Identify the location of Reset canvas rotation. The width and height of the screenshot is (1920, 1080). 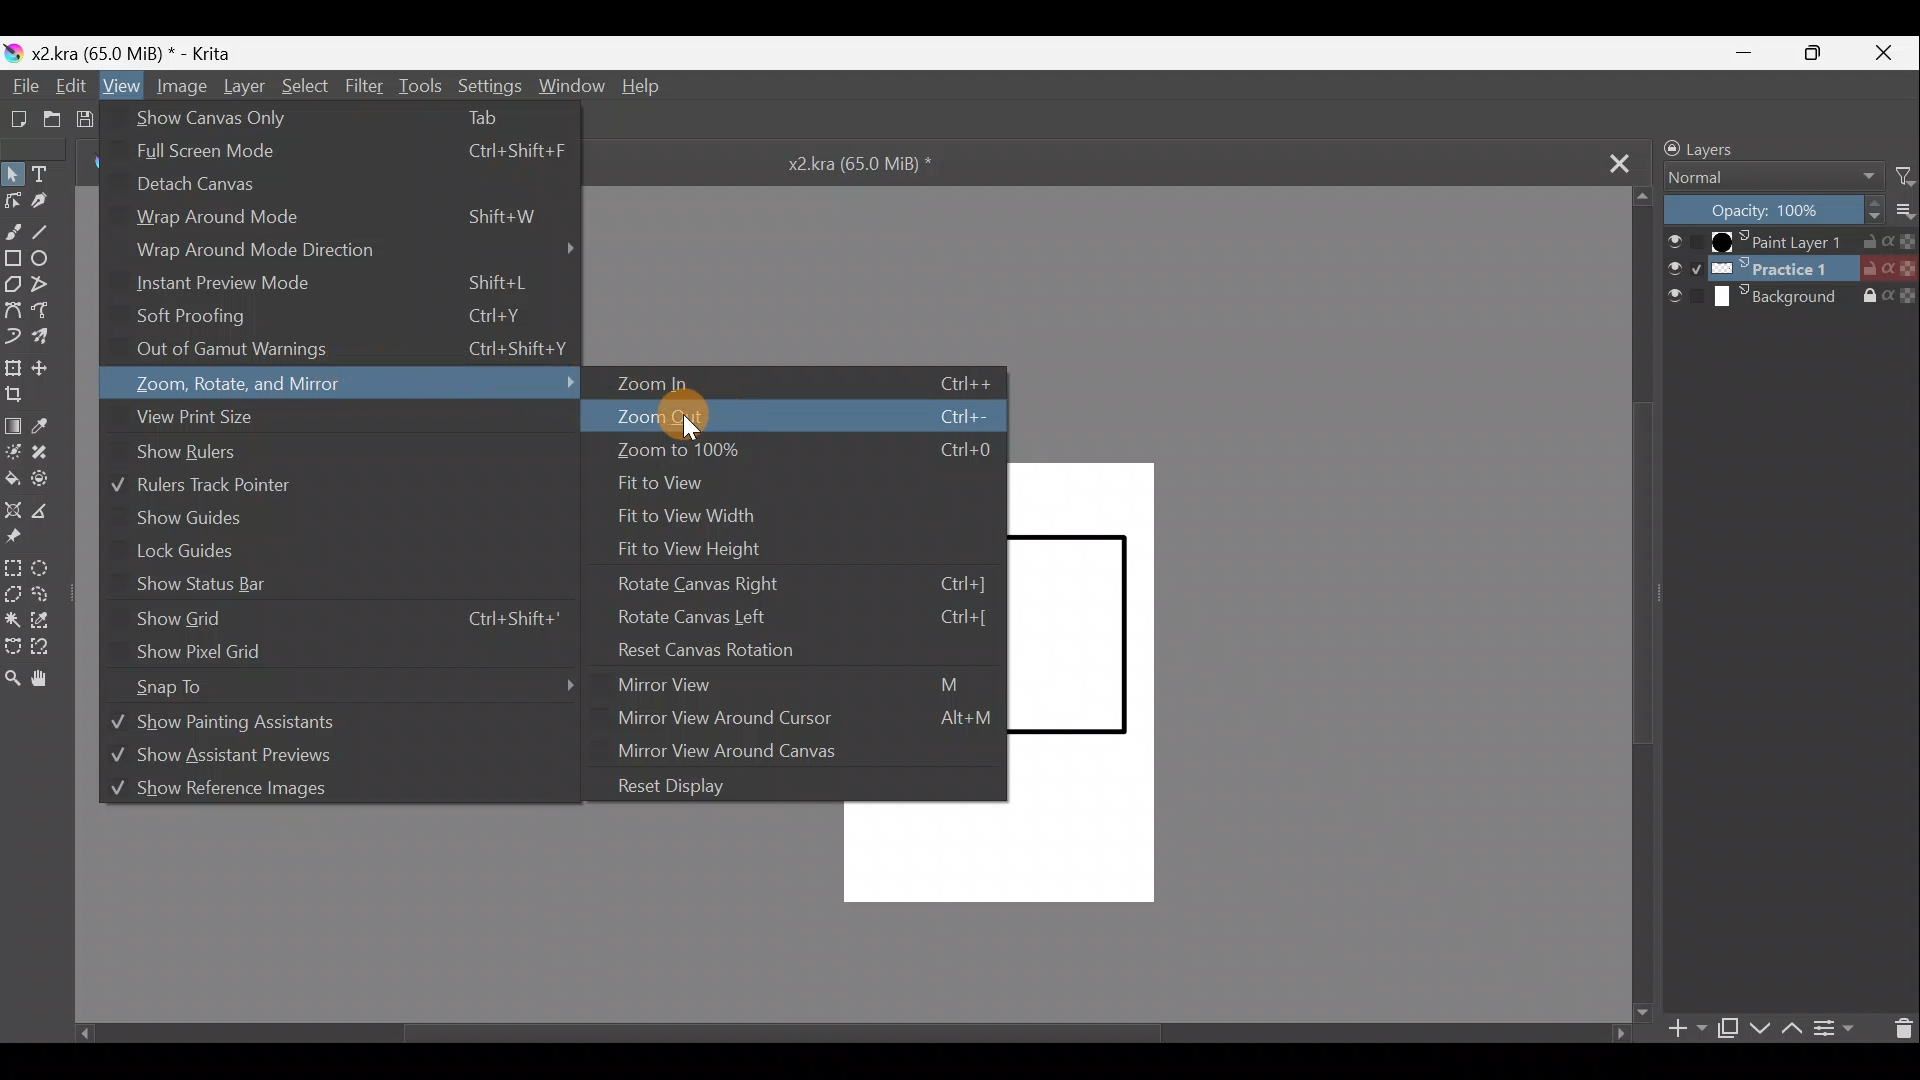
(796, 650).